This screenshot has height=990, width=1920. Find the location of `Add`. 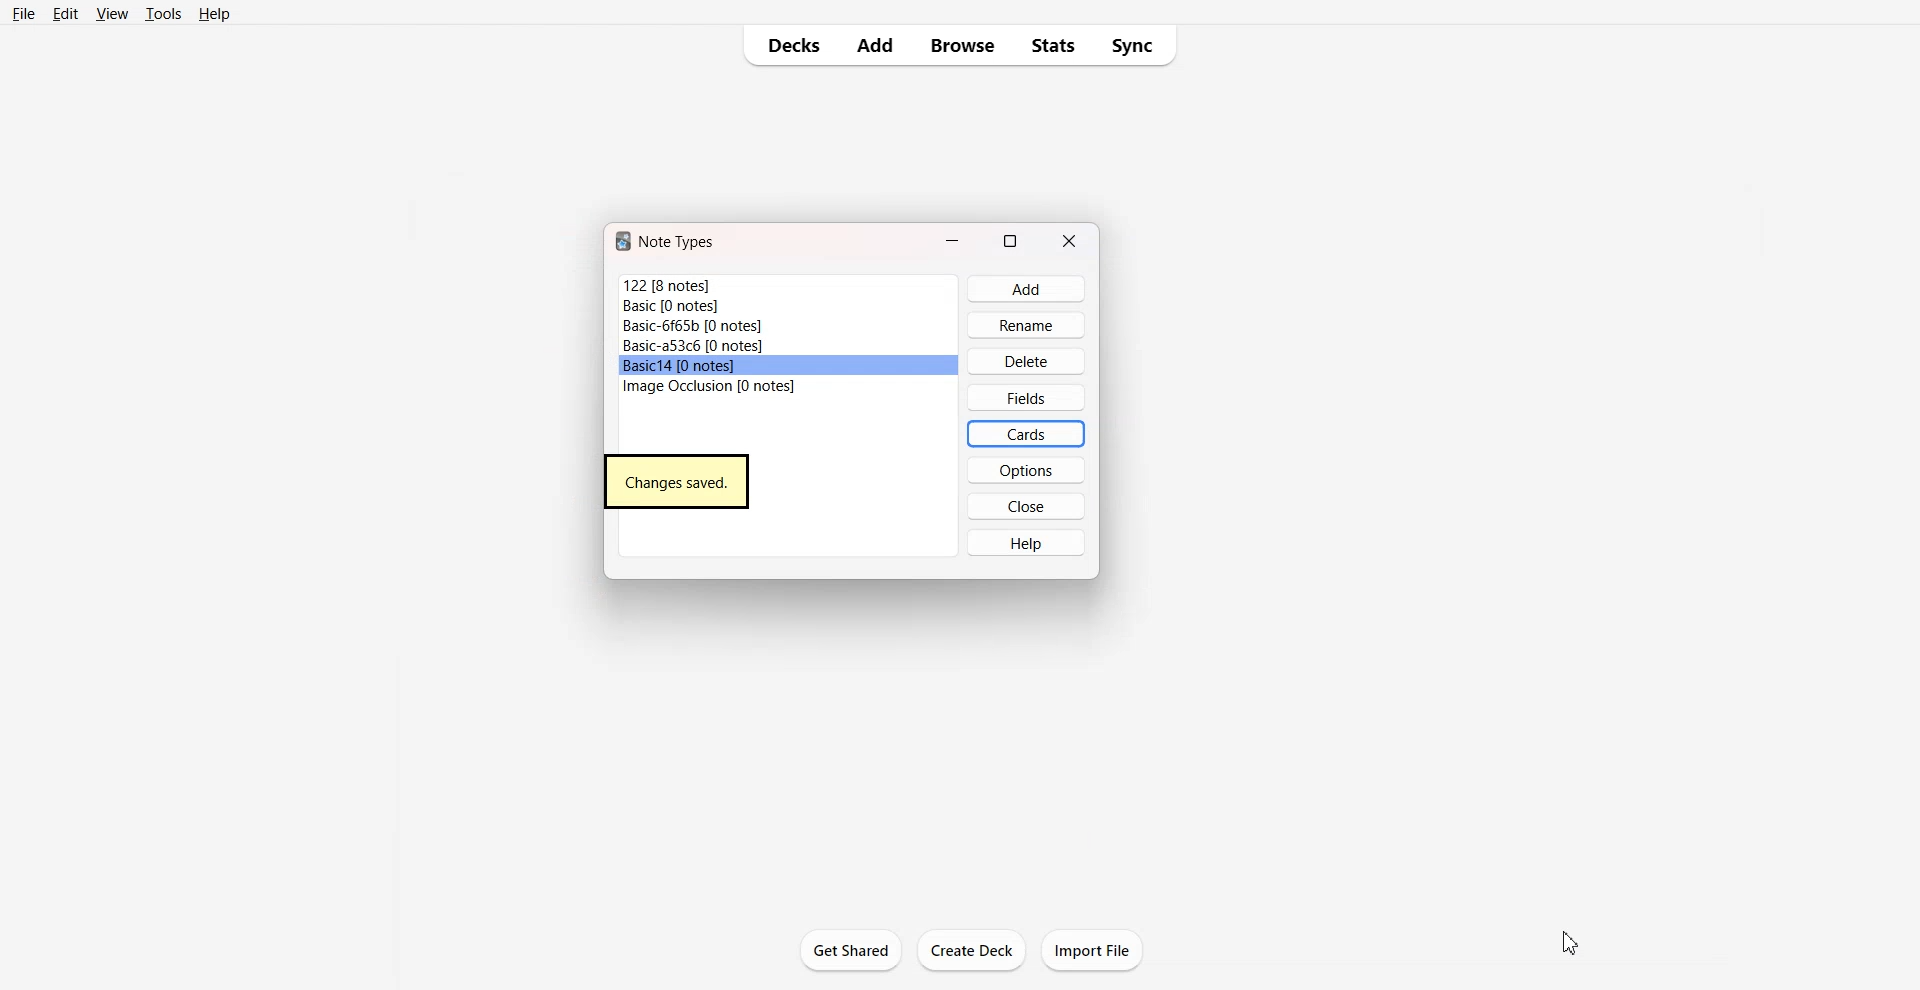

Add is located at coordinates (1026, 289).